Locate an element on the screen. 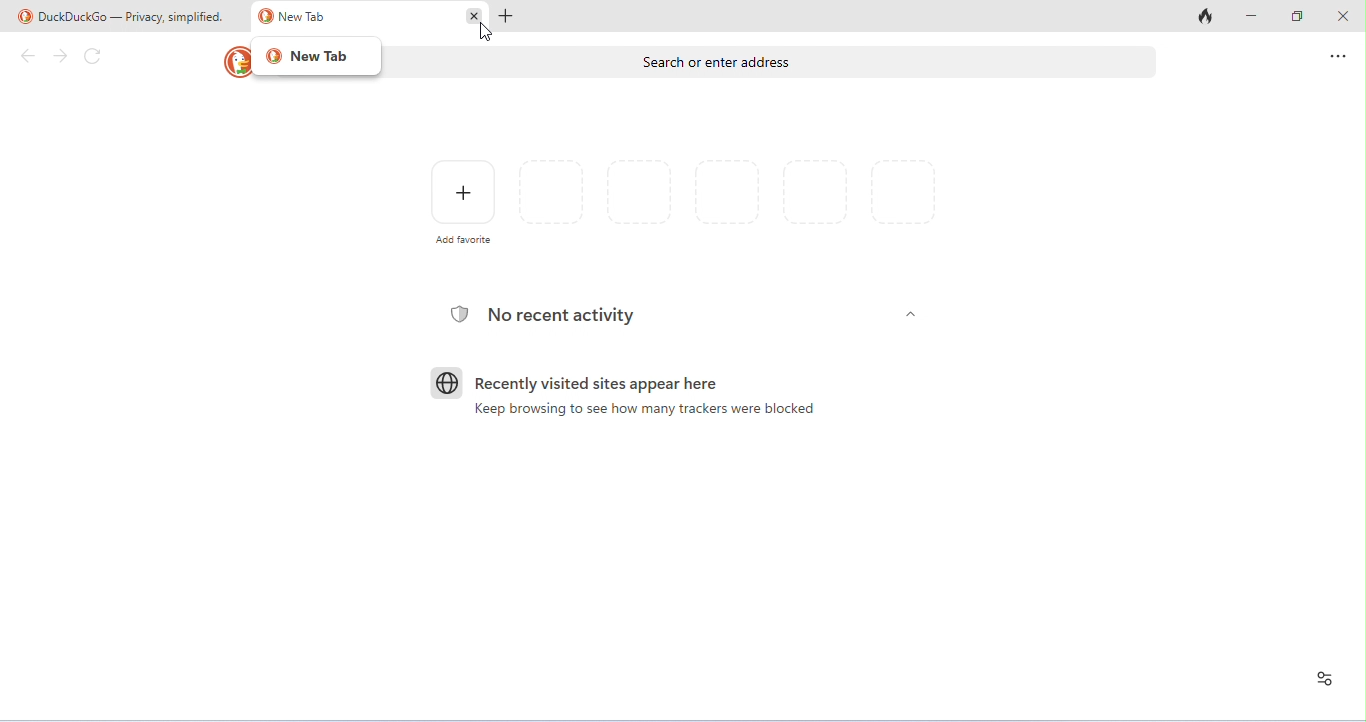 This screenshot has height=722, width=1366. close is located at coordinates (1341, 17).